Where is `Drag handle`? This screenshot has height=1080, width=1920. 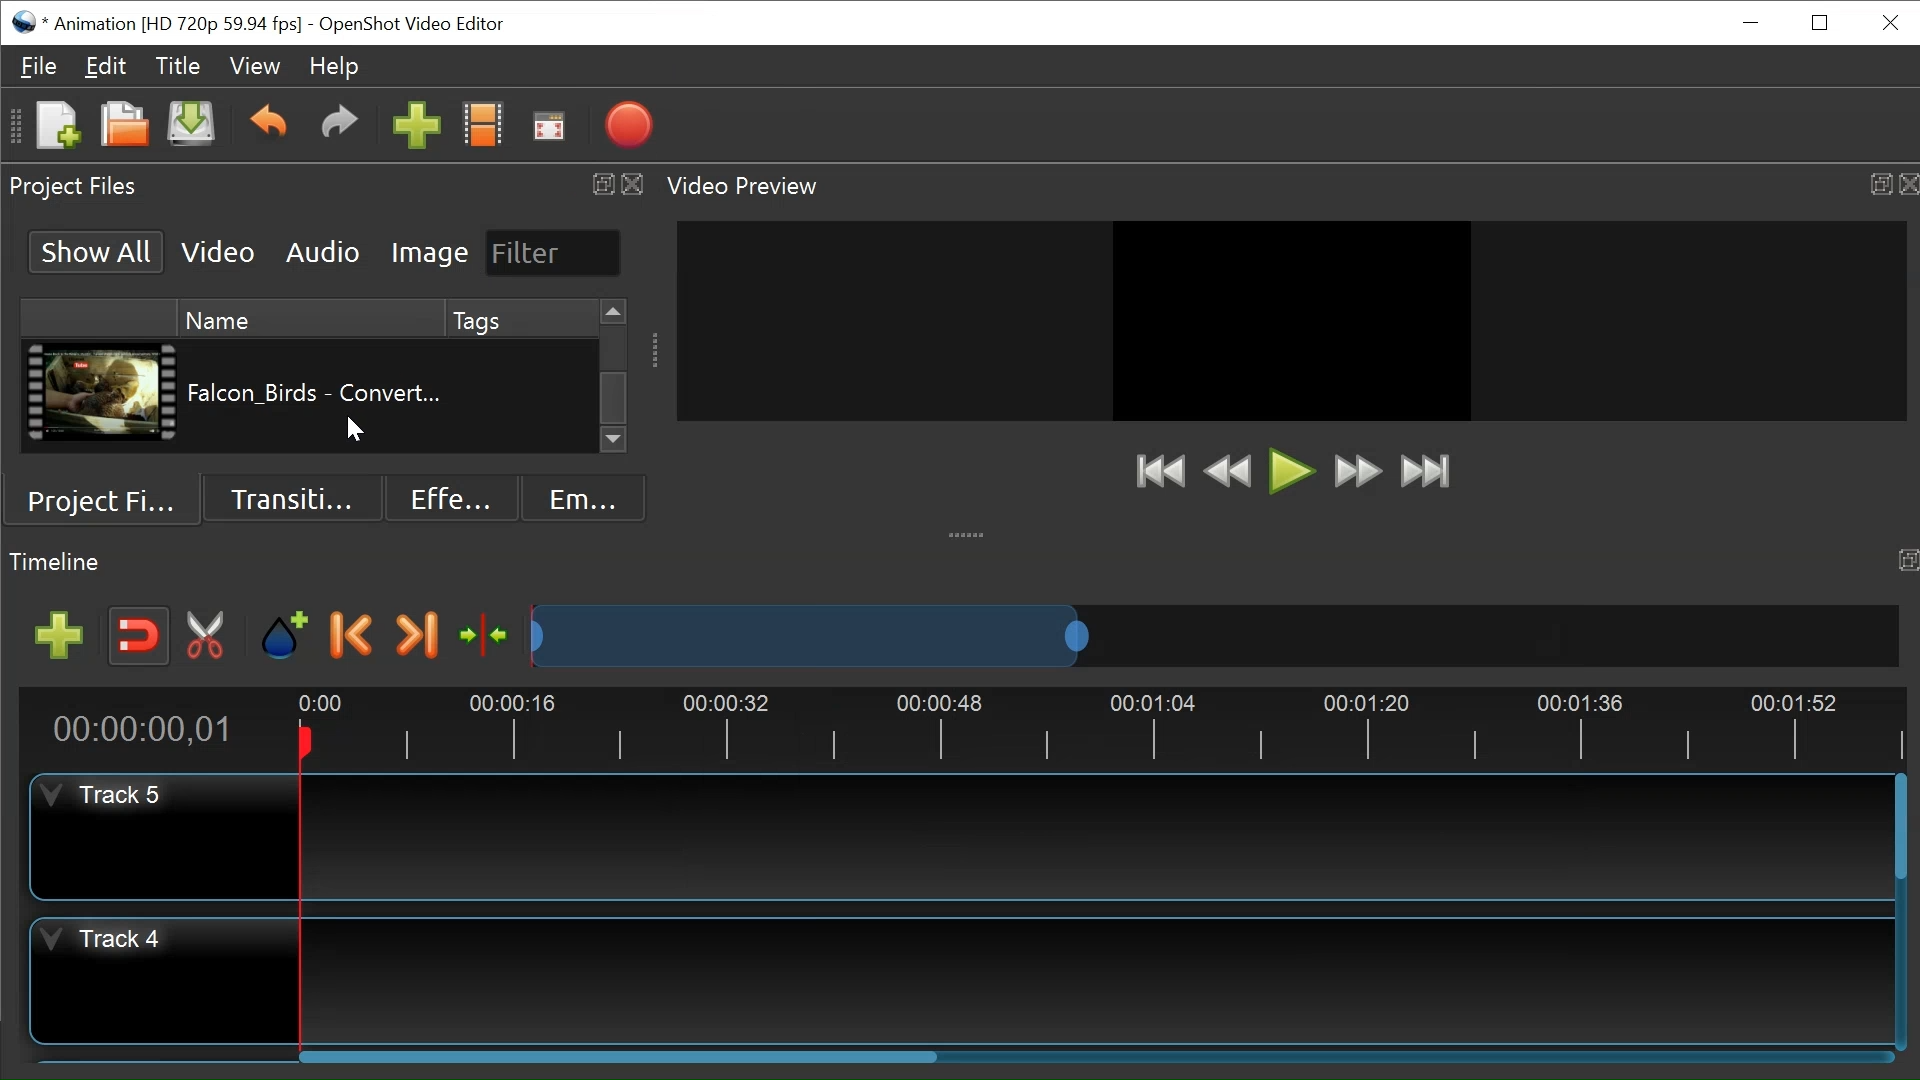 Drag handle is located at coordinates (969, 533).